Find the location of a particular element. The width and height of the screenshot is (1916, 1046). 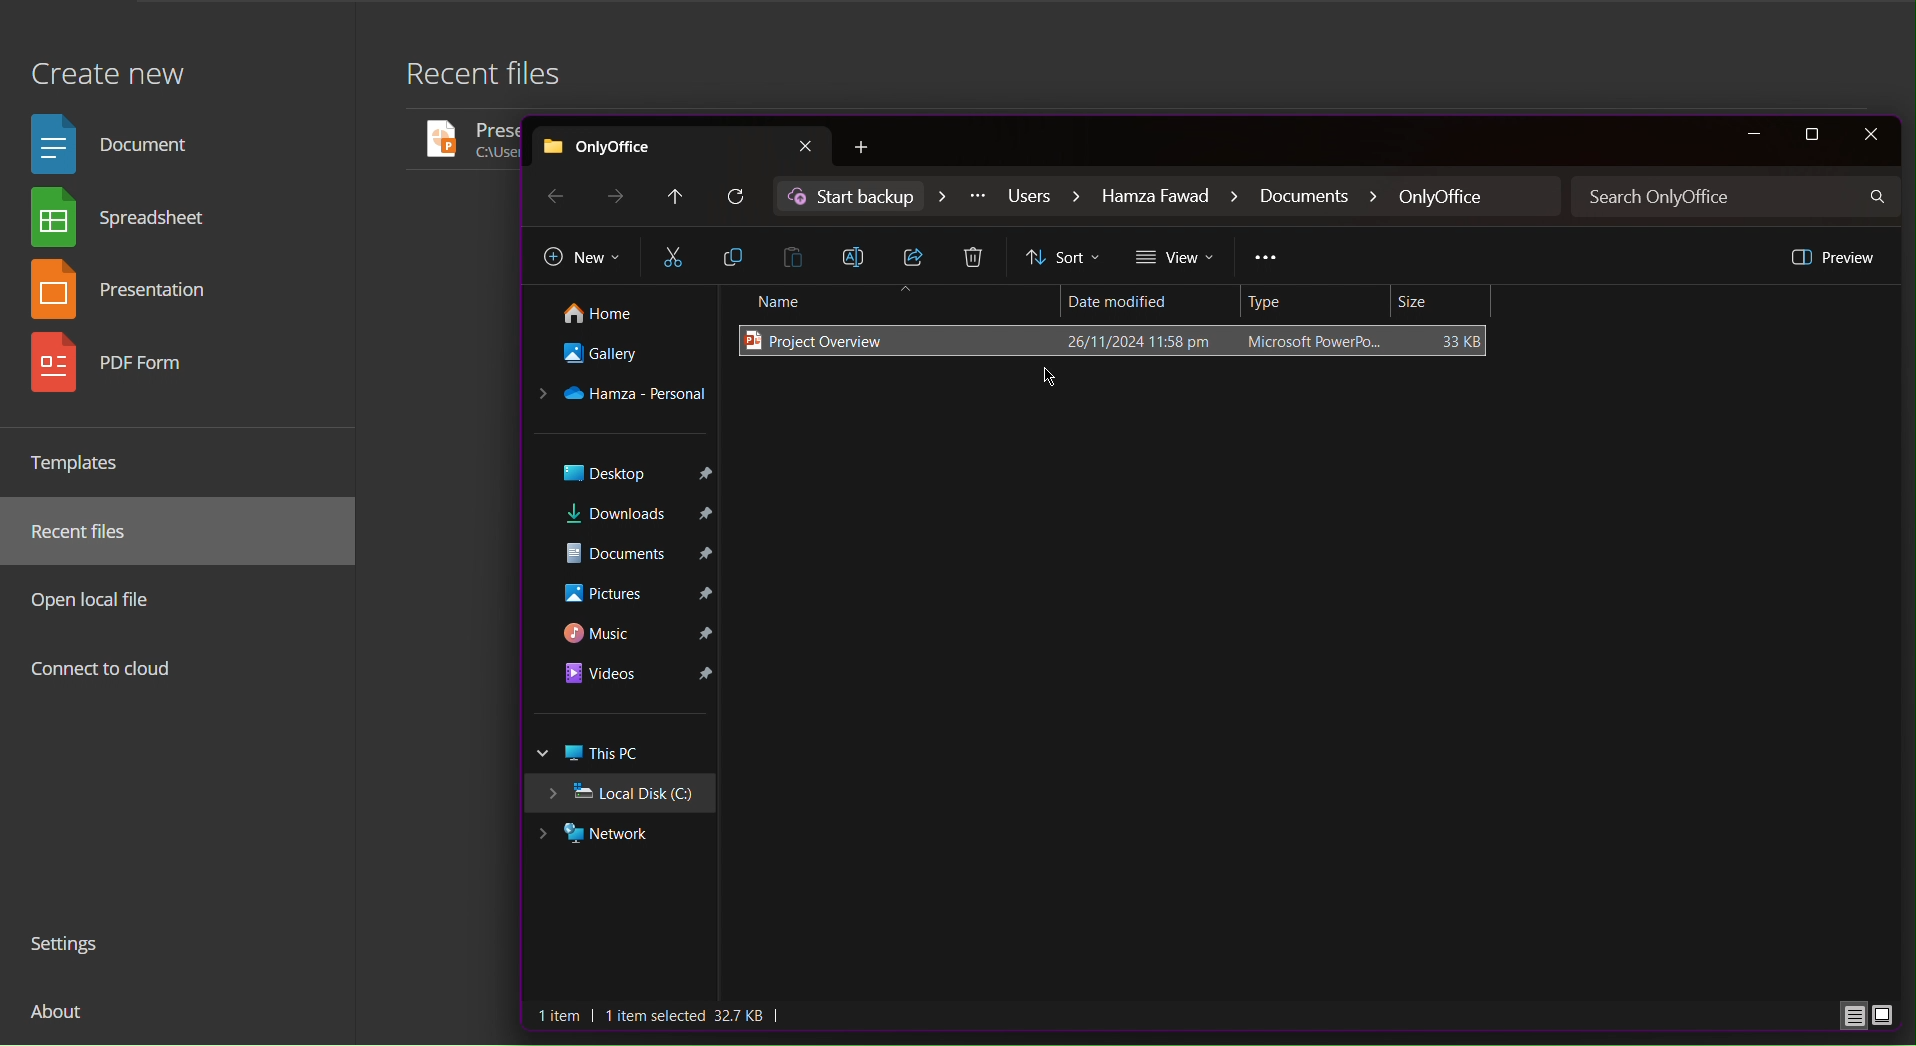

New name is located at coordinates (832, 342).